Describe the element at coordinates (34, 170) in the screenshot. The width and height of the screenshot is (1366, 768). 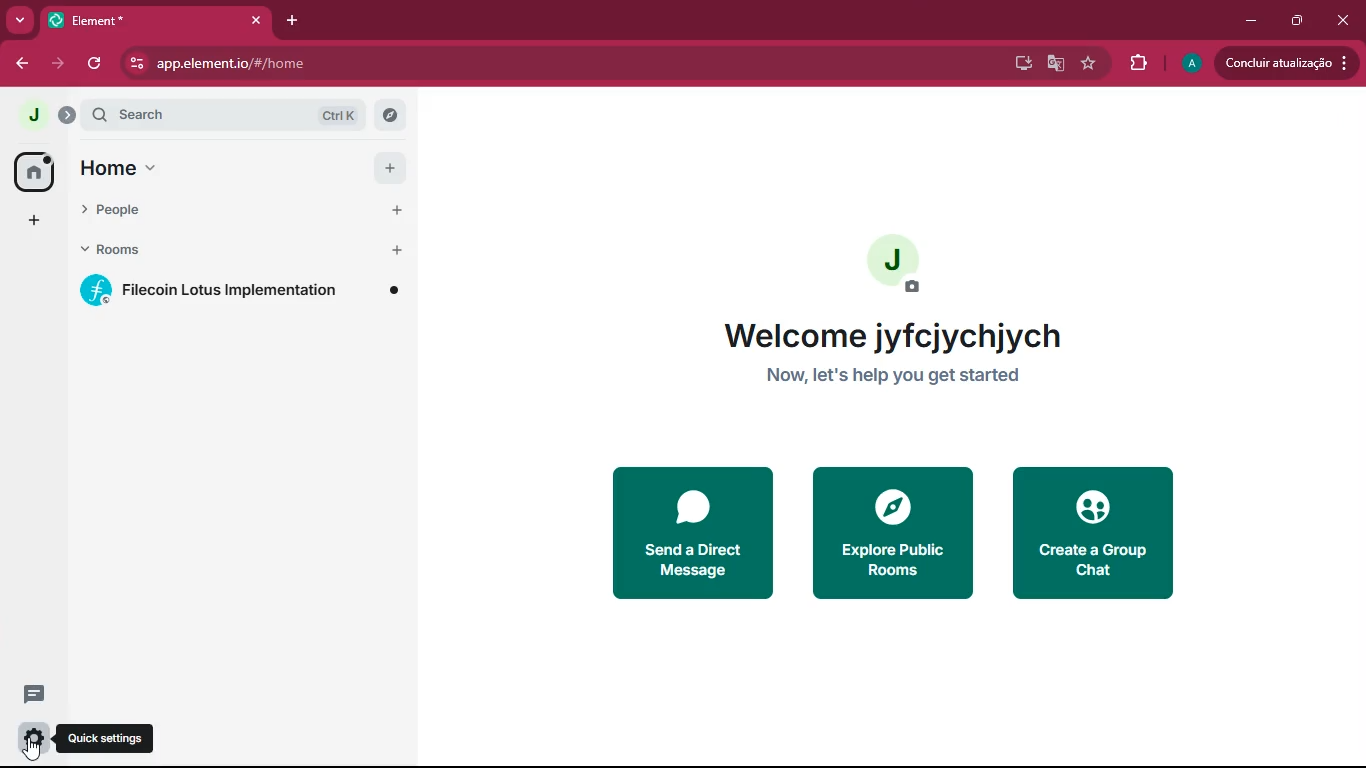
I see `home` at that location.